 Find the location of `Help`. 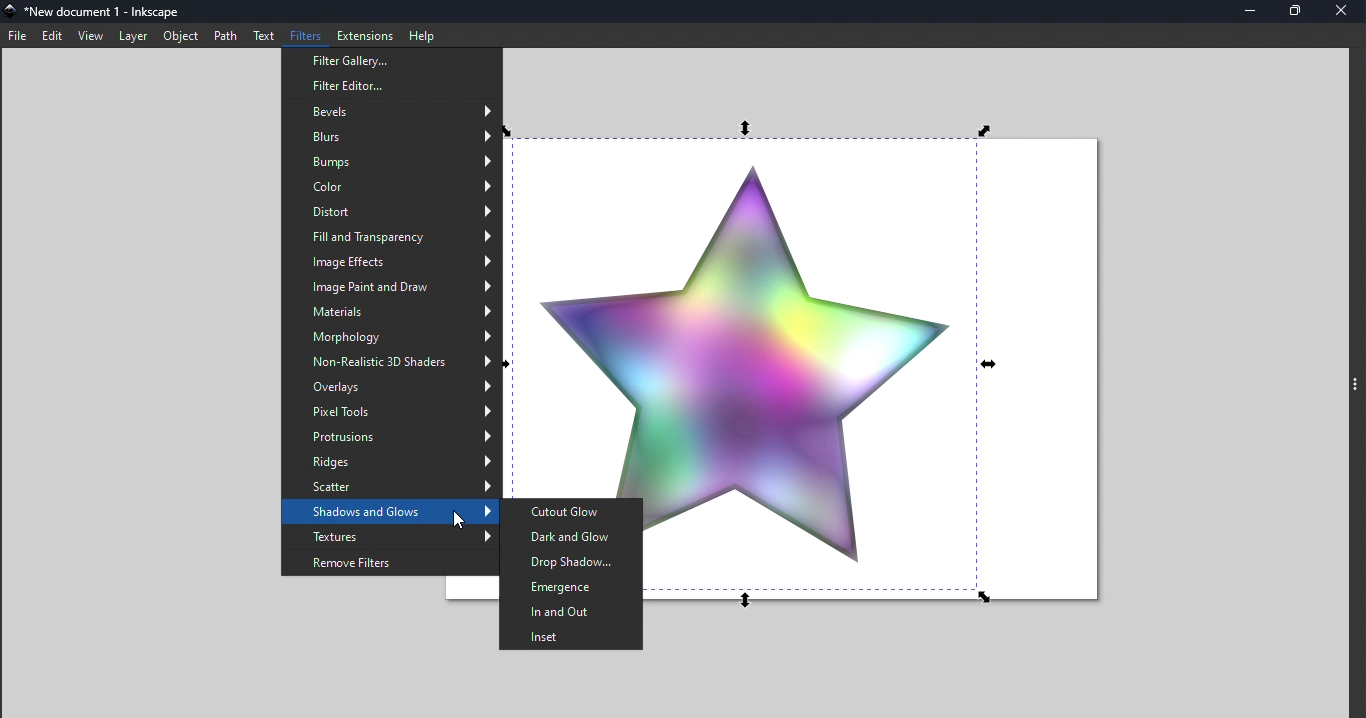

Help is located at coordinates (423, 34).